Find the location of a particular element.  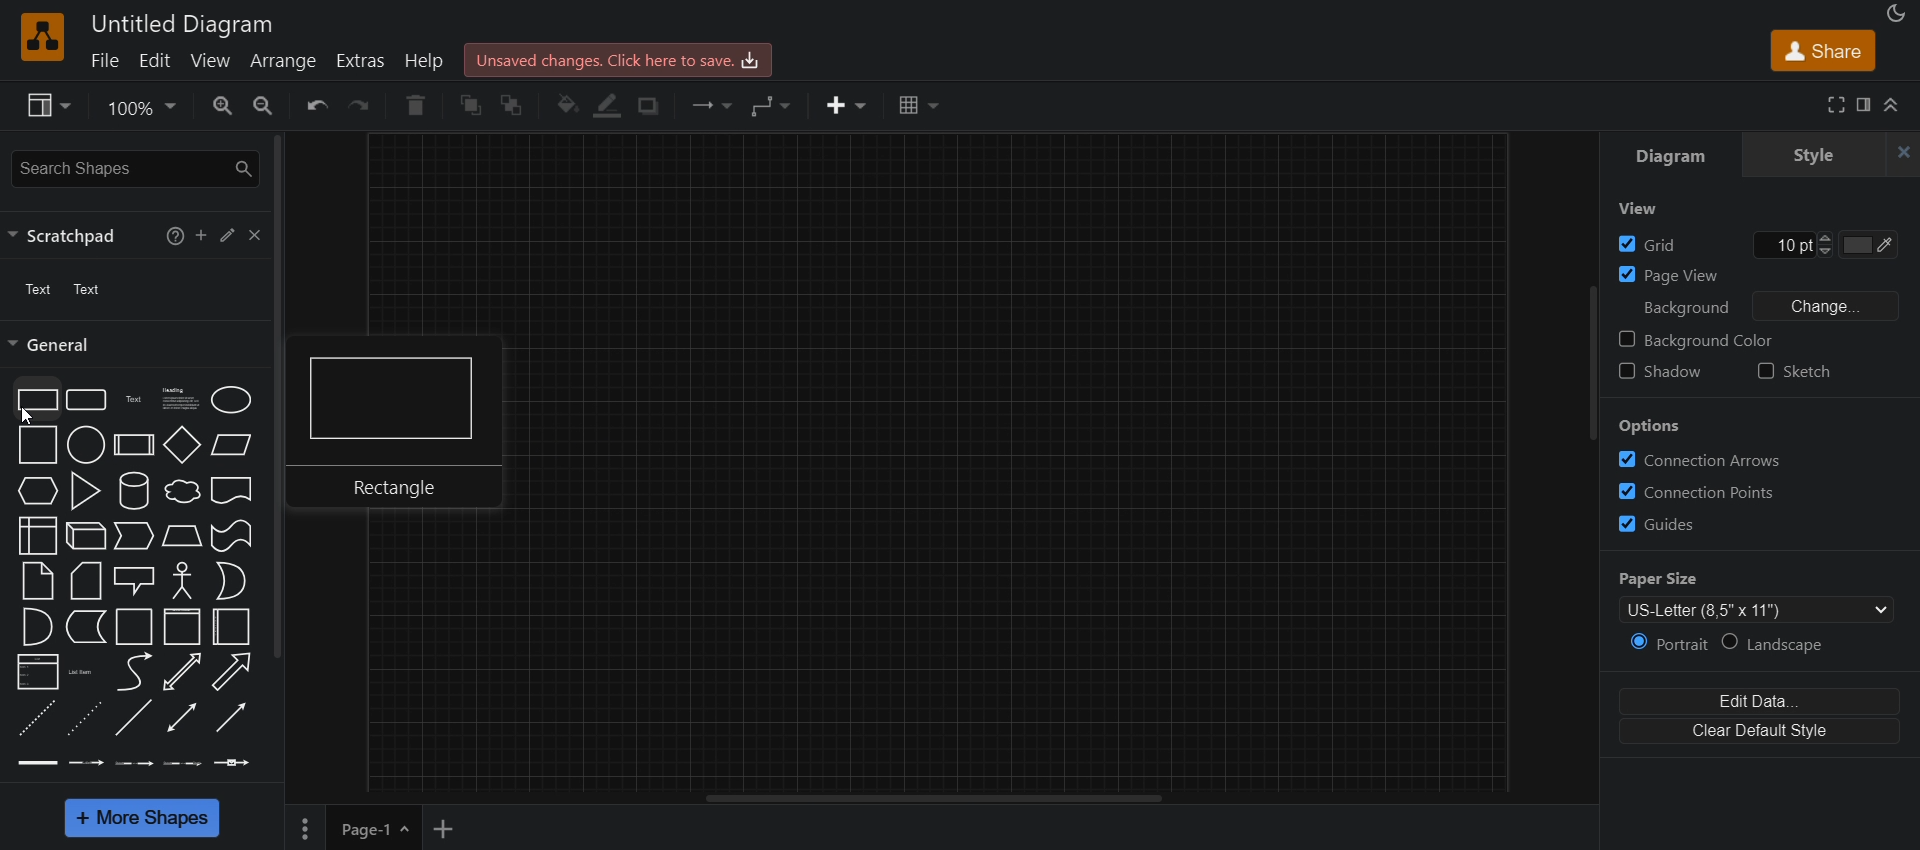

container is located at coordinates (134, 627).